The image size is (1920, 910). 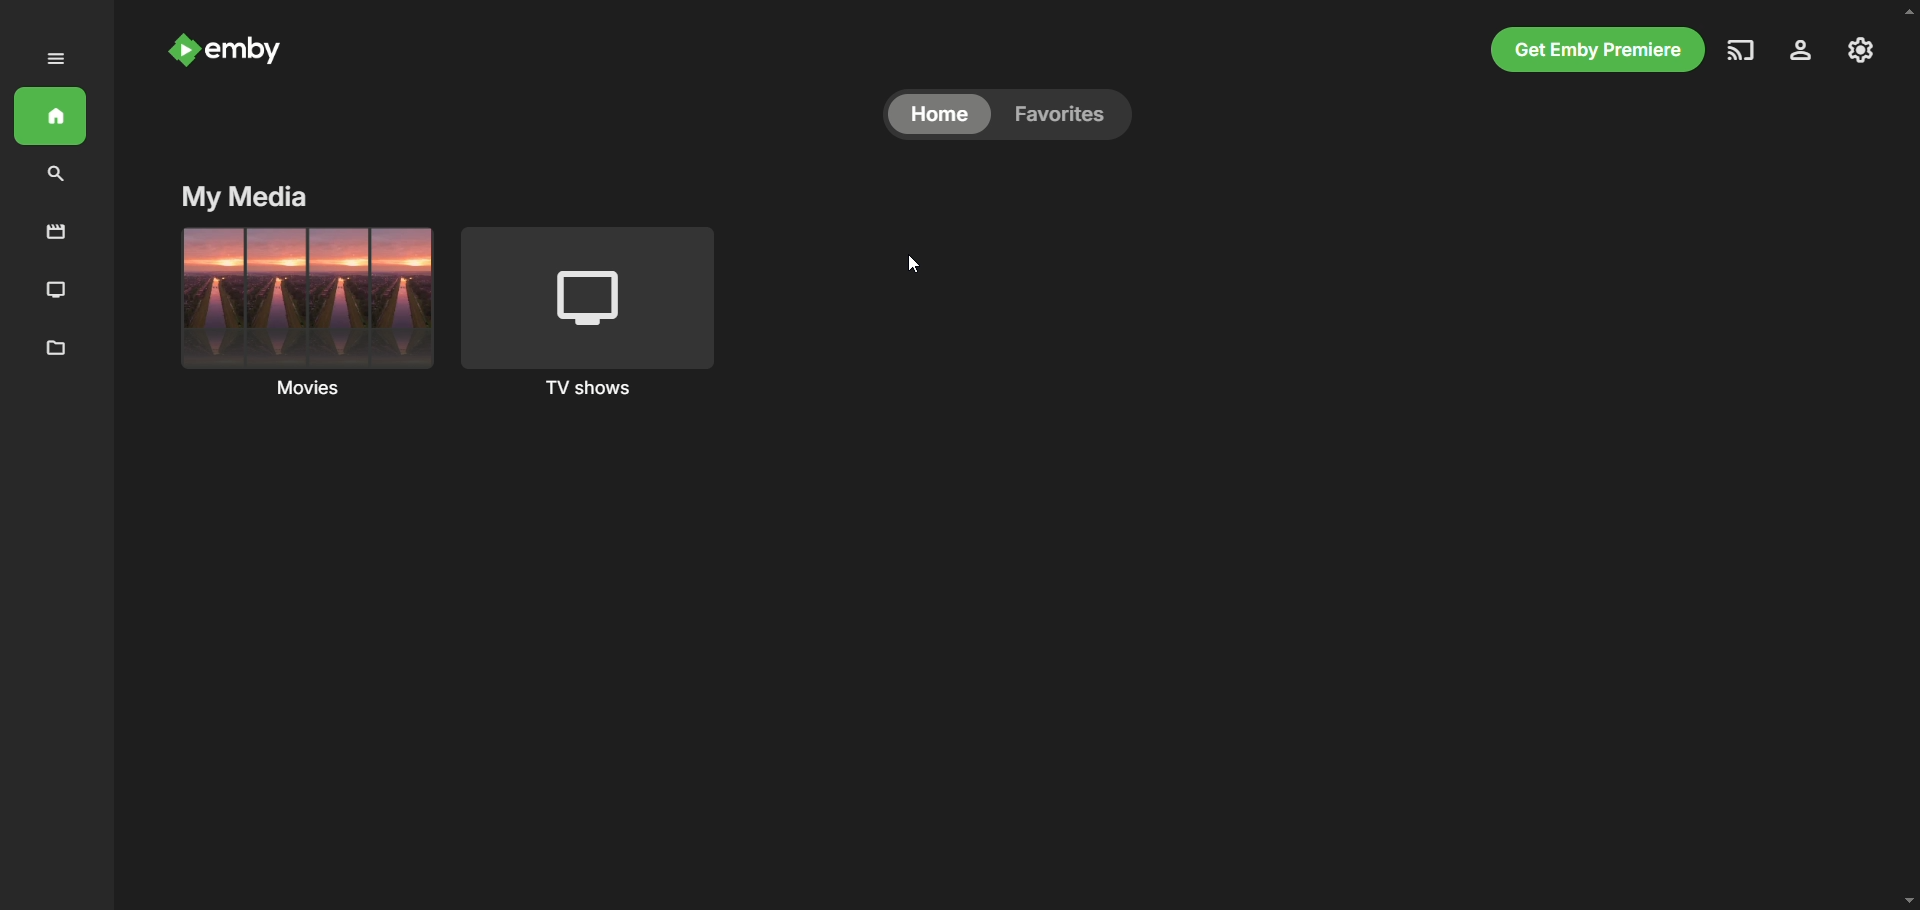 What do you see at coordinates (242, 198) in the screenshot?
I see `my media` at bounding box center [242, 198].